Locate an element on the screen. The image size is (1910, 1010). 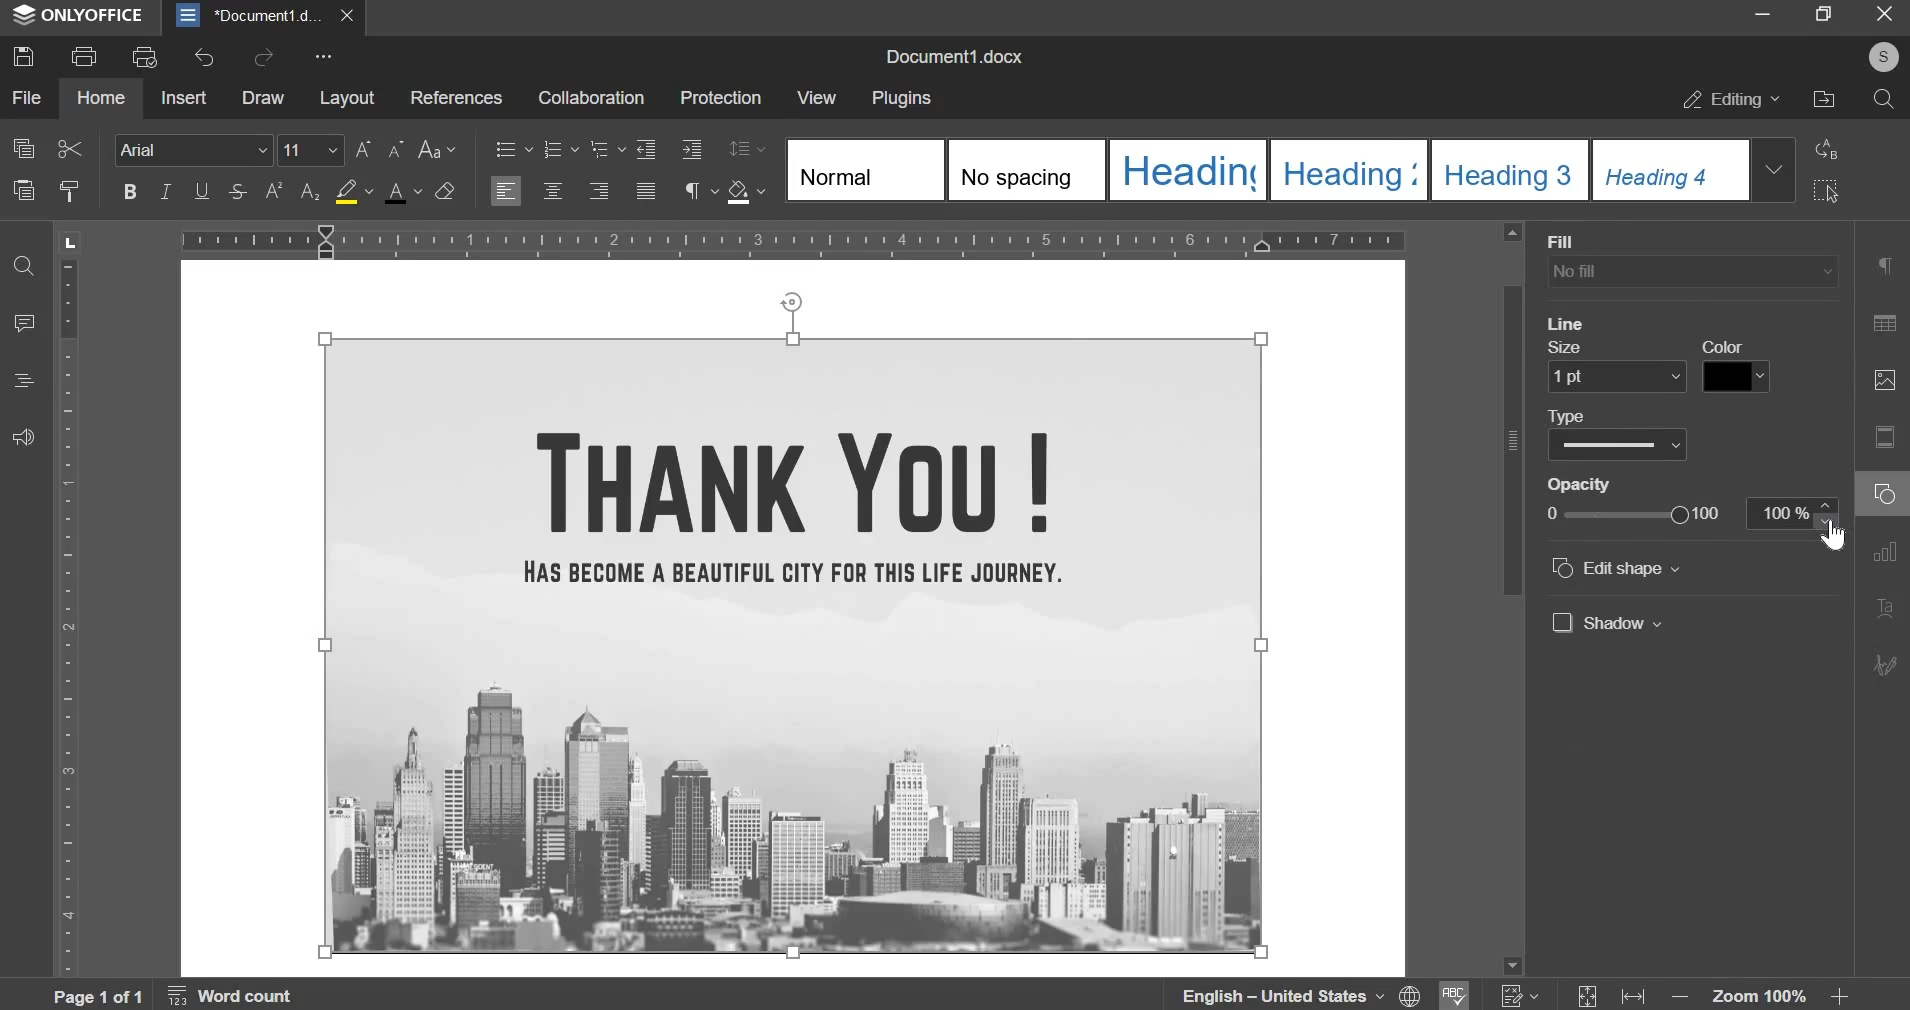
plugins is located at coordinates (901, 99).